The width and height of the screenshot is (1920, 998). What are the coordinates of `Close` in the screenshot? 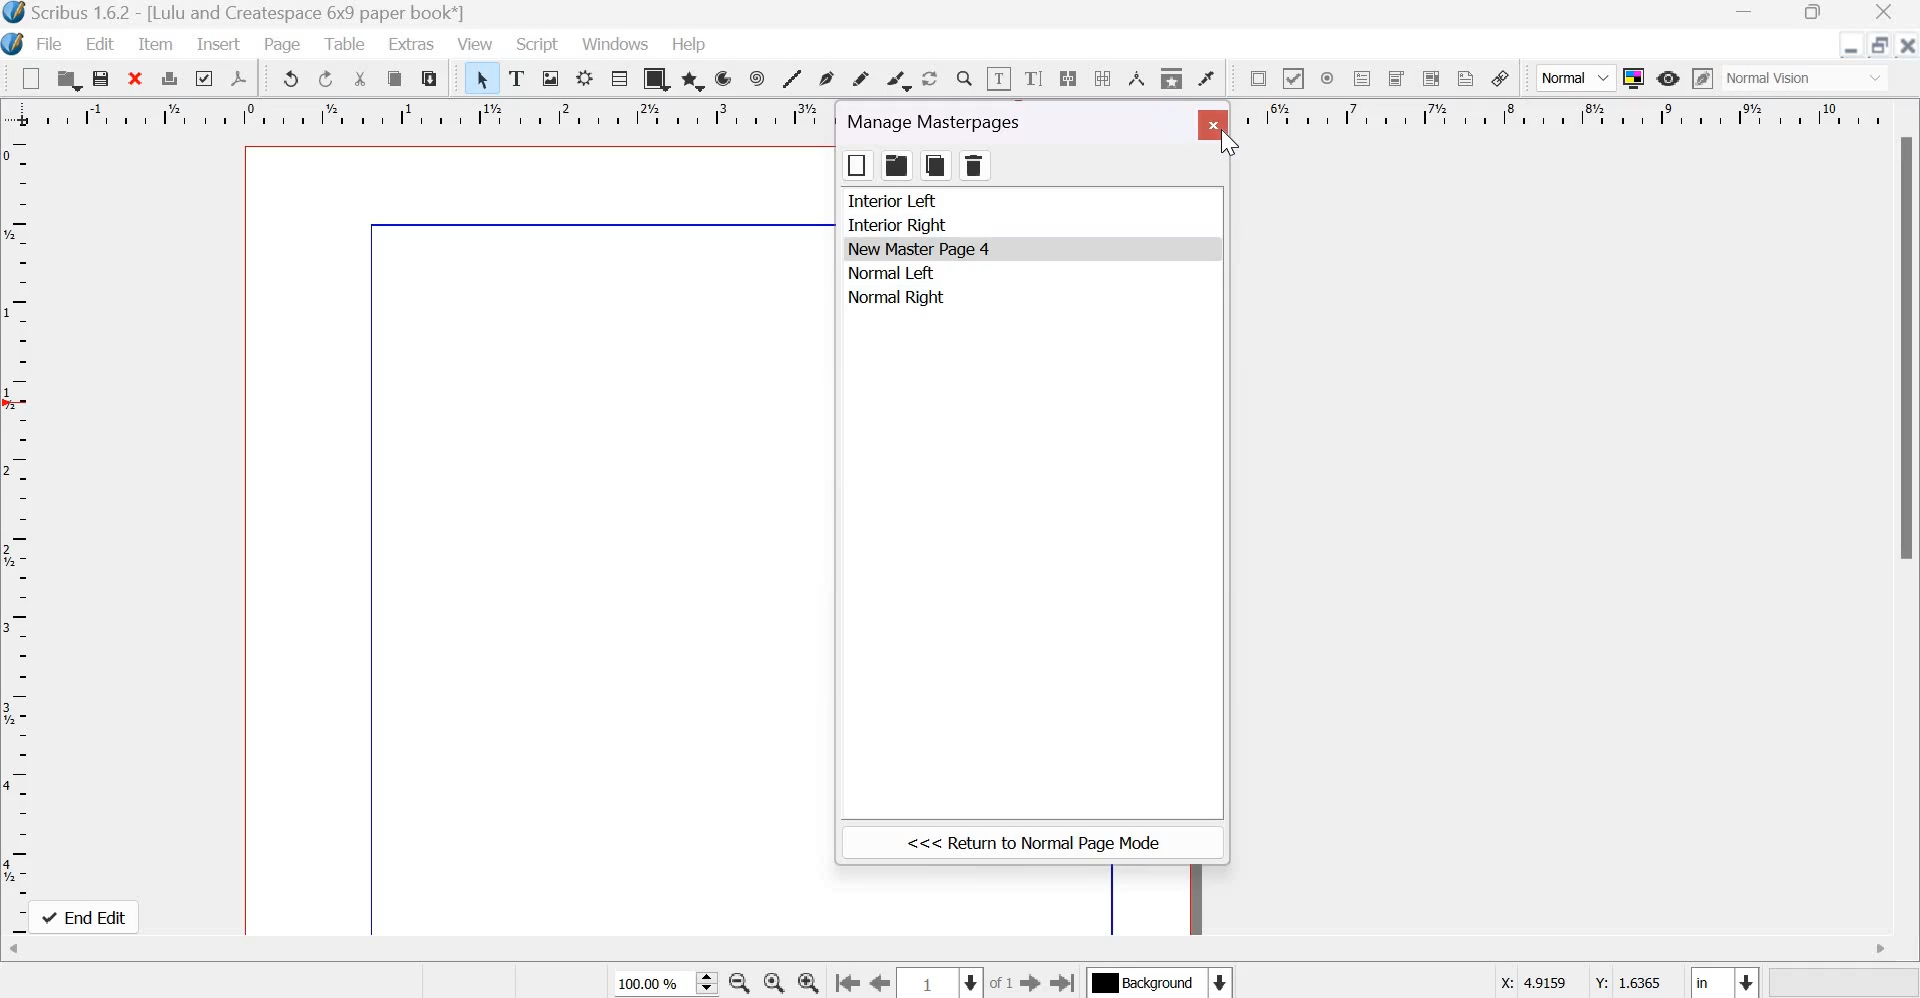 It's located at (1908, 45).